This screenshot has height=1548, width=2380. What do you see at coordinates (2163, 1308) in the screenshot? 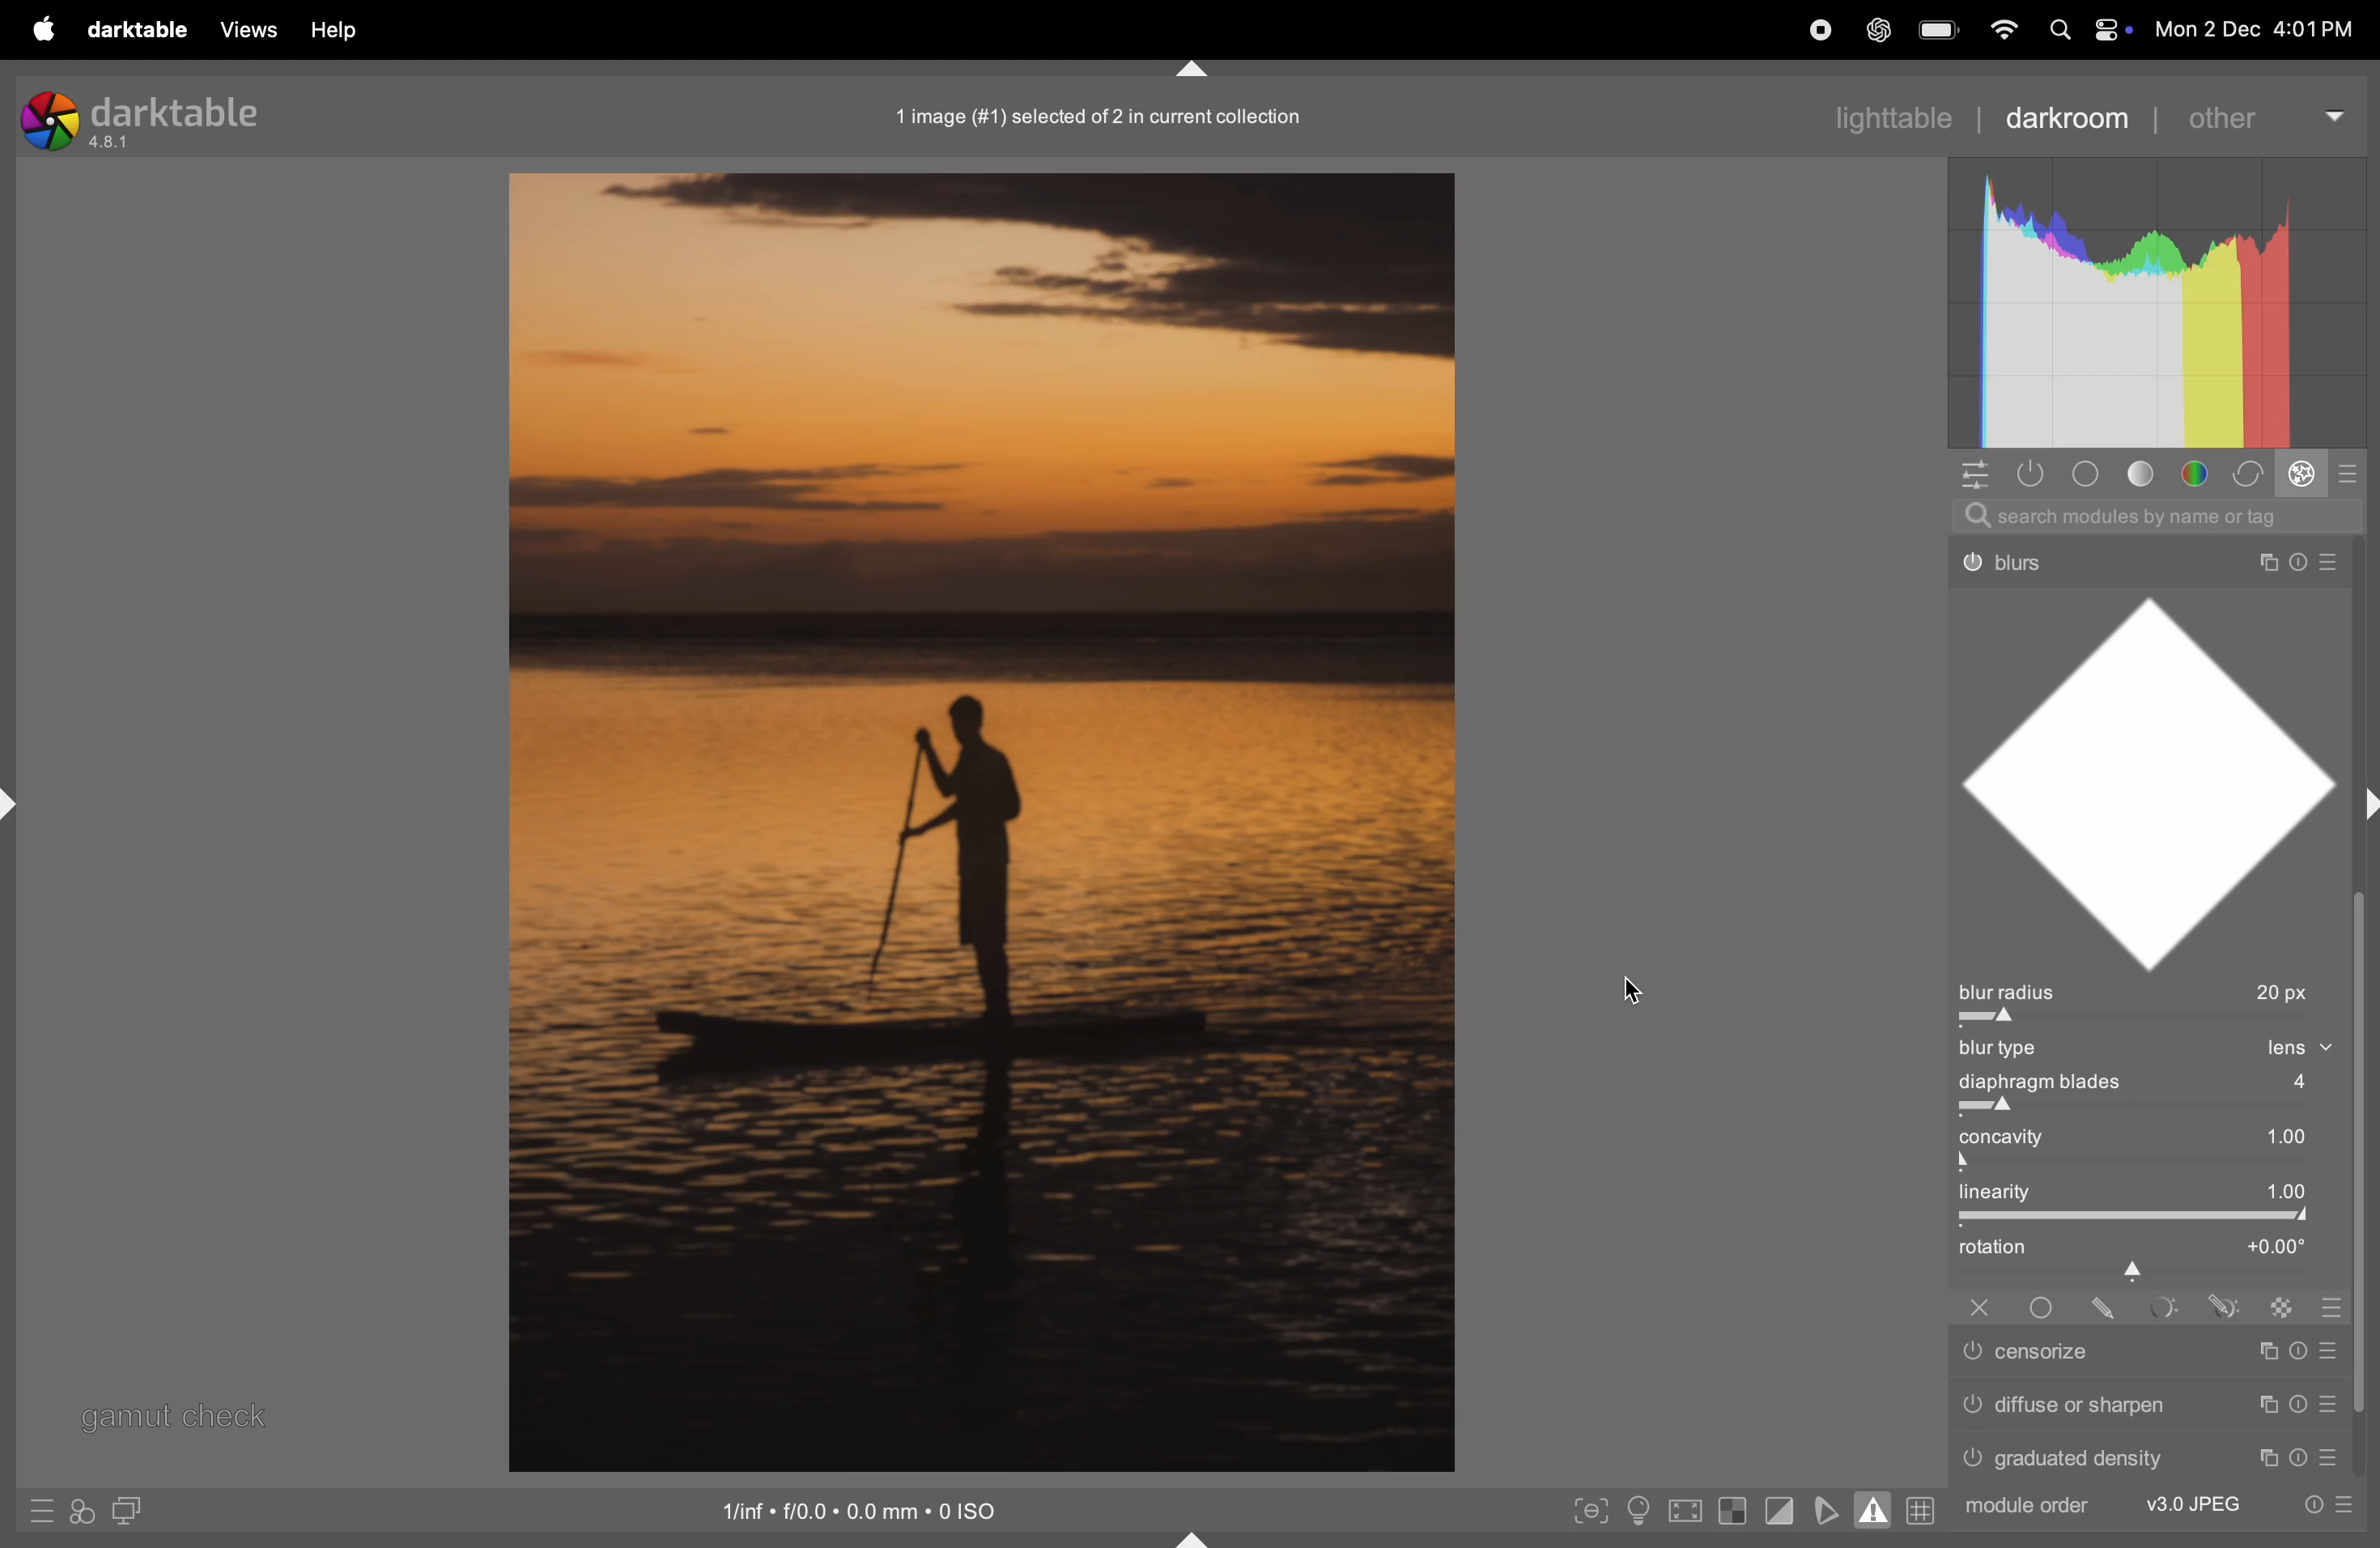
I see `` at bounding box center [2163, 1308].